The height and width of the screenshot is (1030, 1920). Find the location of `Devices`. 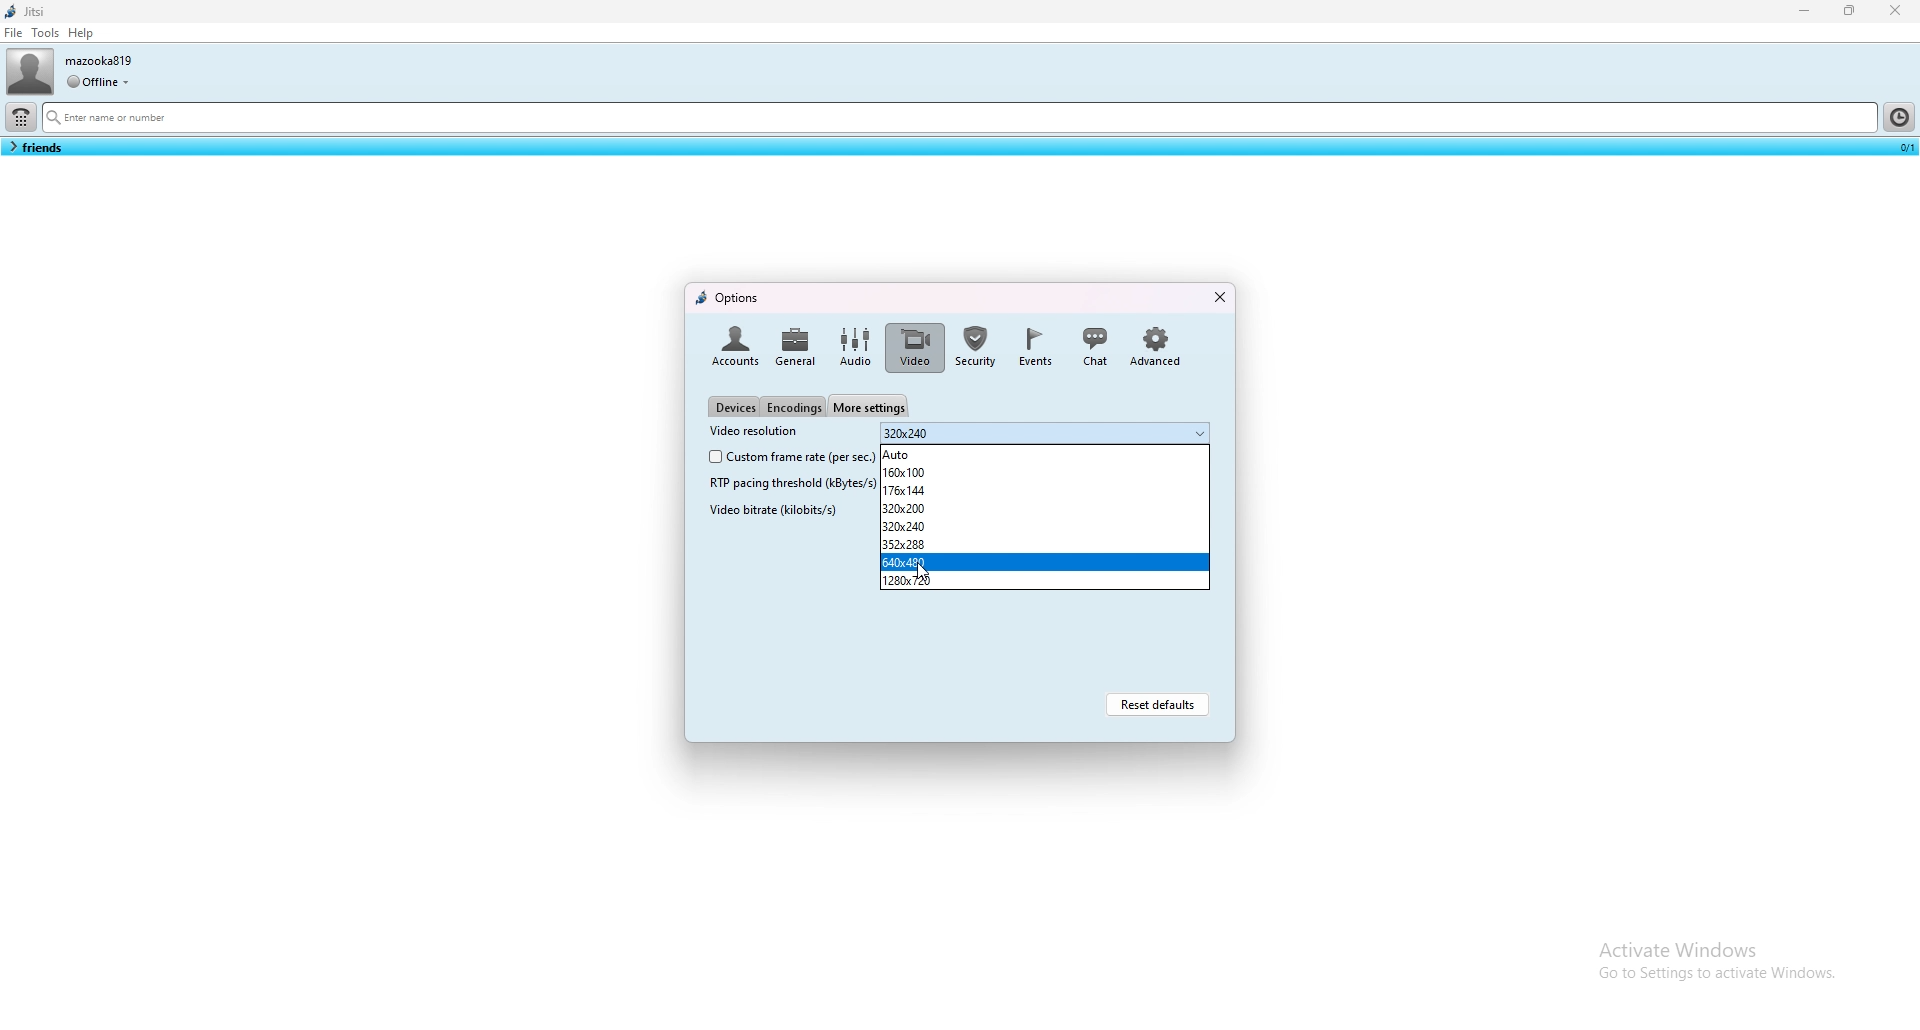

Devices is located at coordinates (734, 406).